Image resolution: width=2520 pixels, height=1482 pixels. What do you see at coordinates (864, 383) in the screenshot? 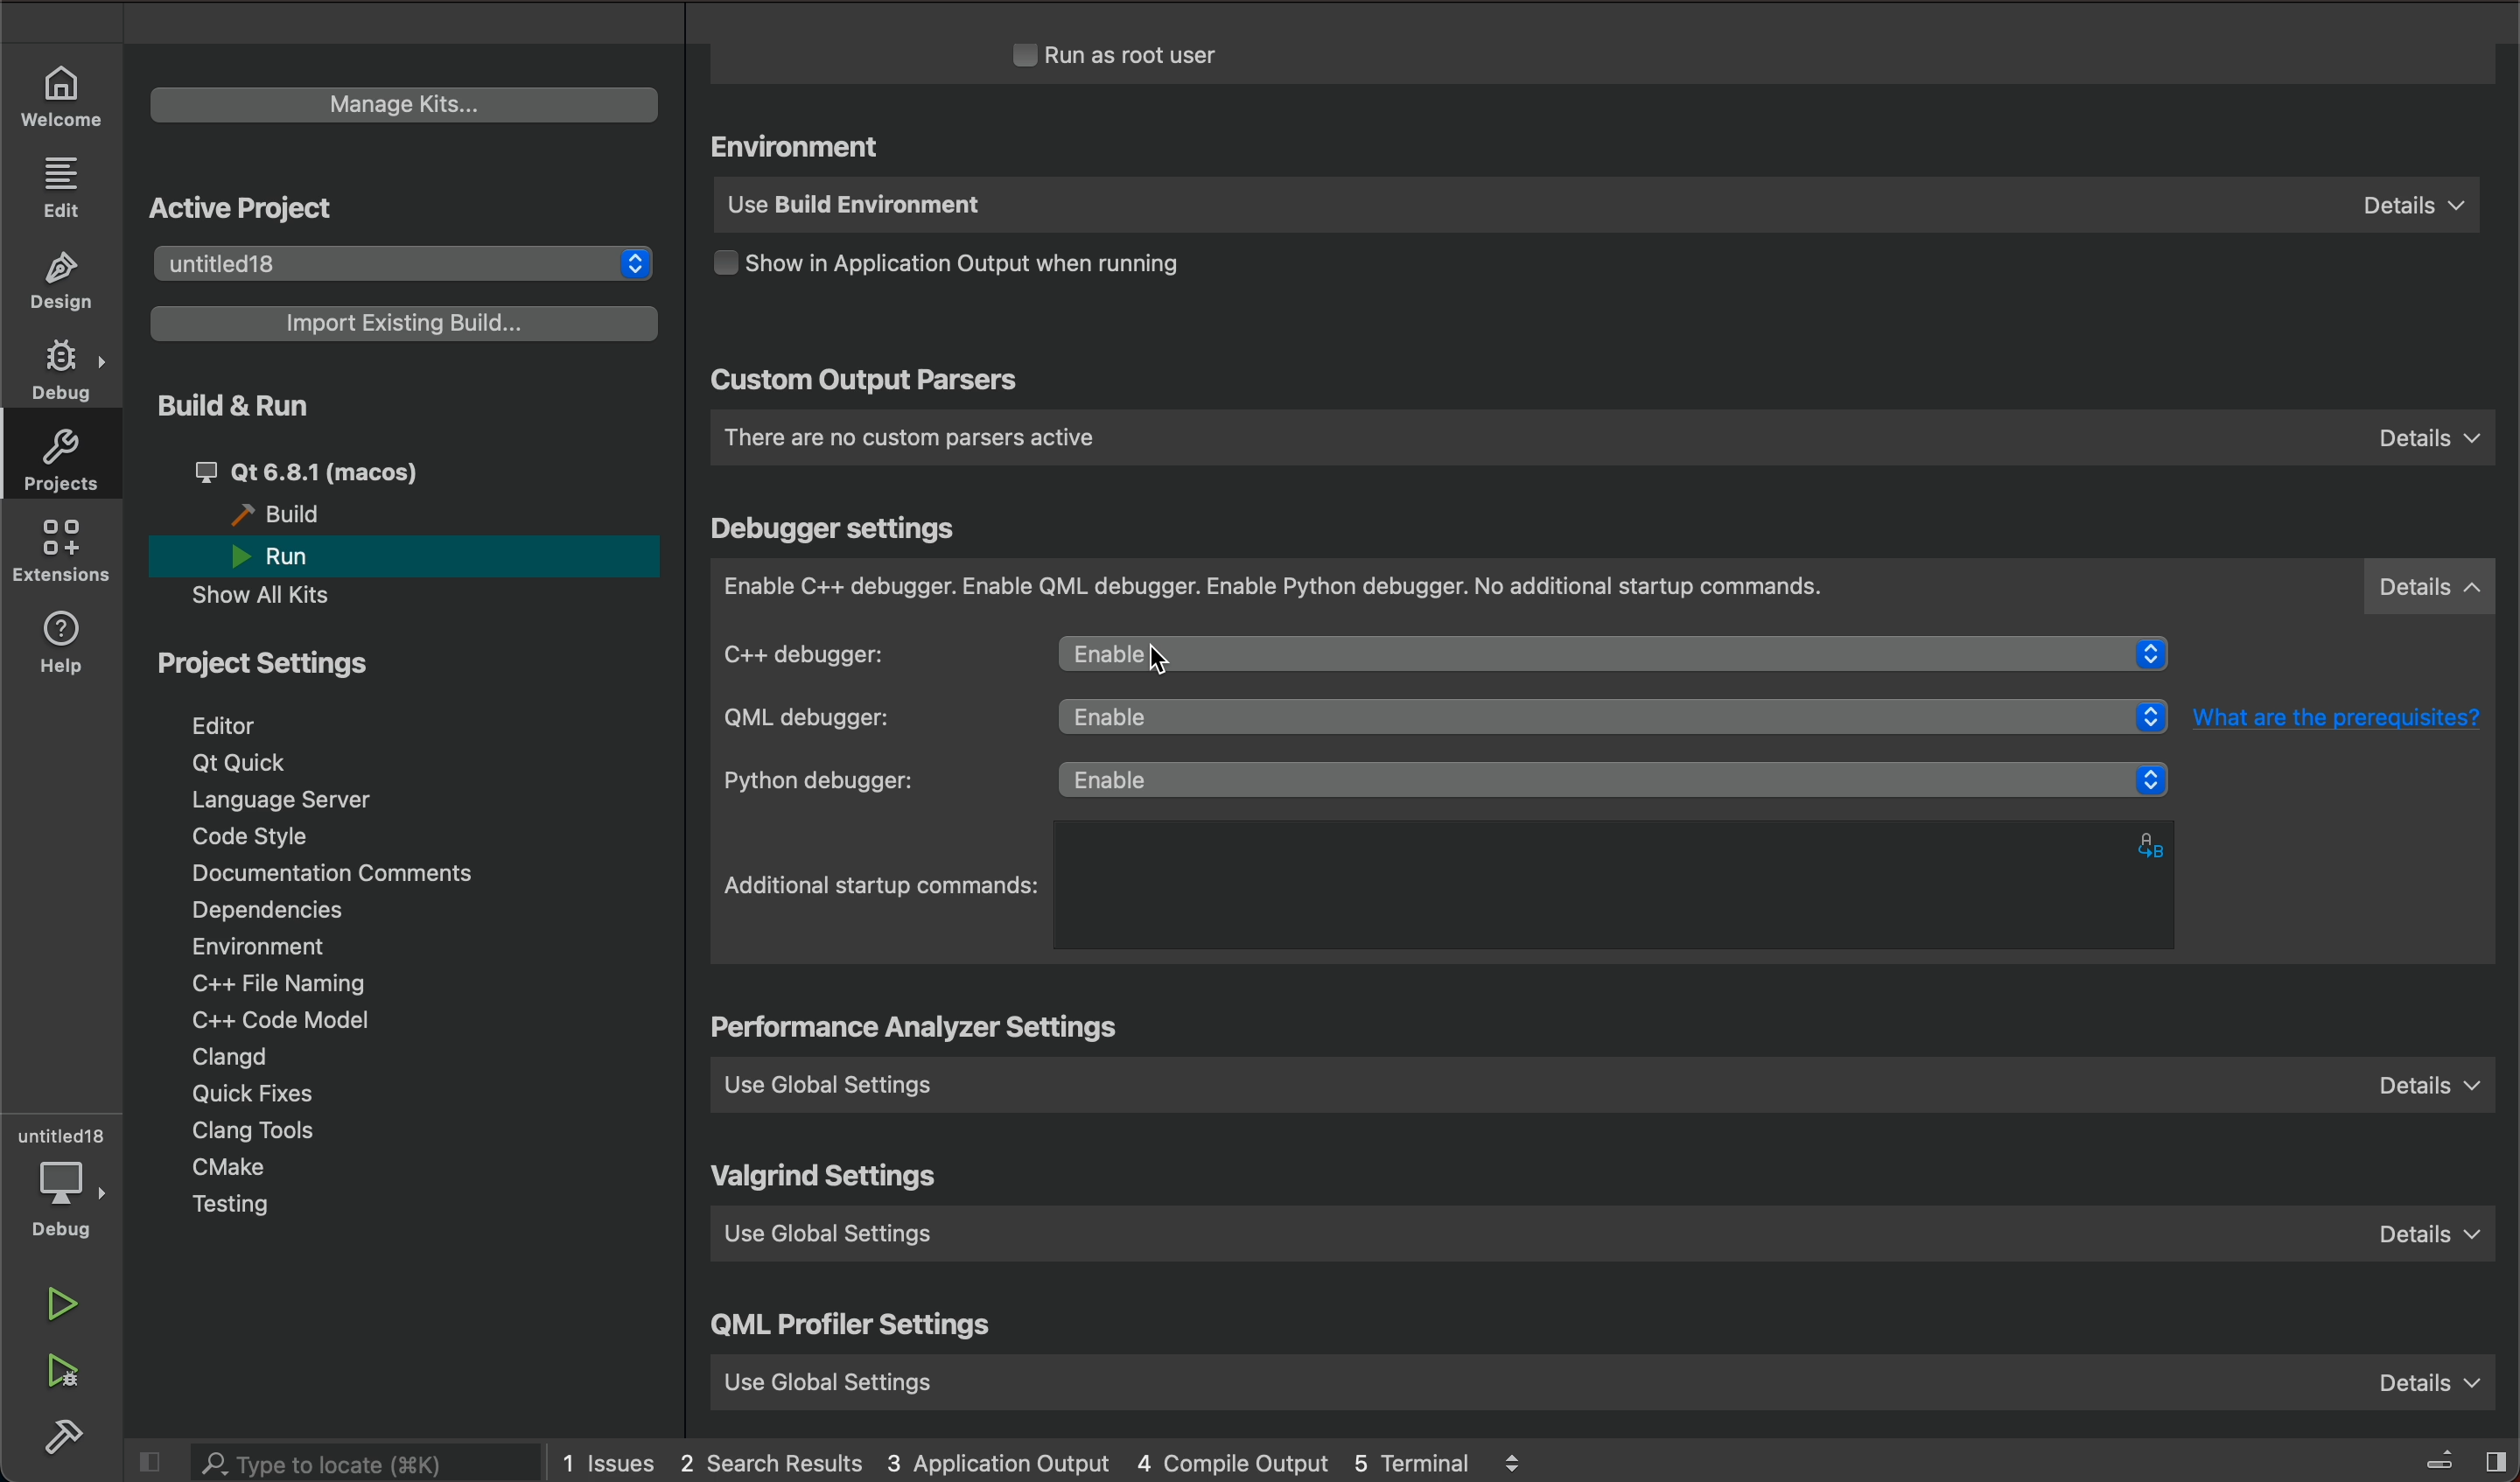
I see `custom` at bounding box center [864, 383].